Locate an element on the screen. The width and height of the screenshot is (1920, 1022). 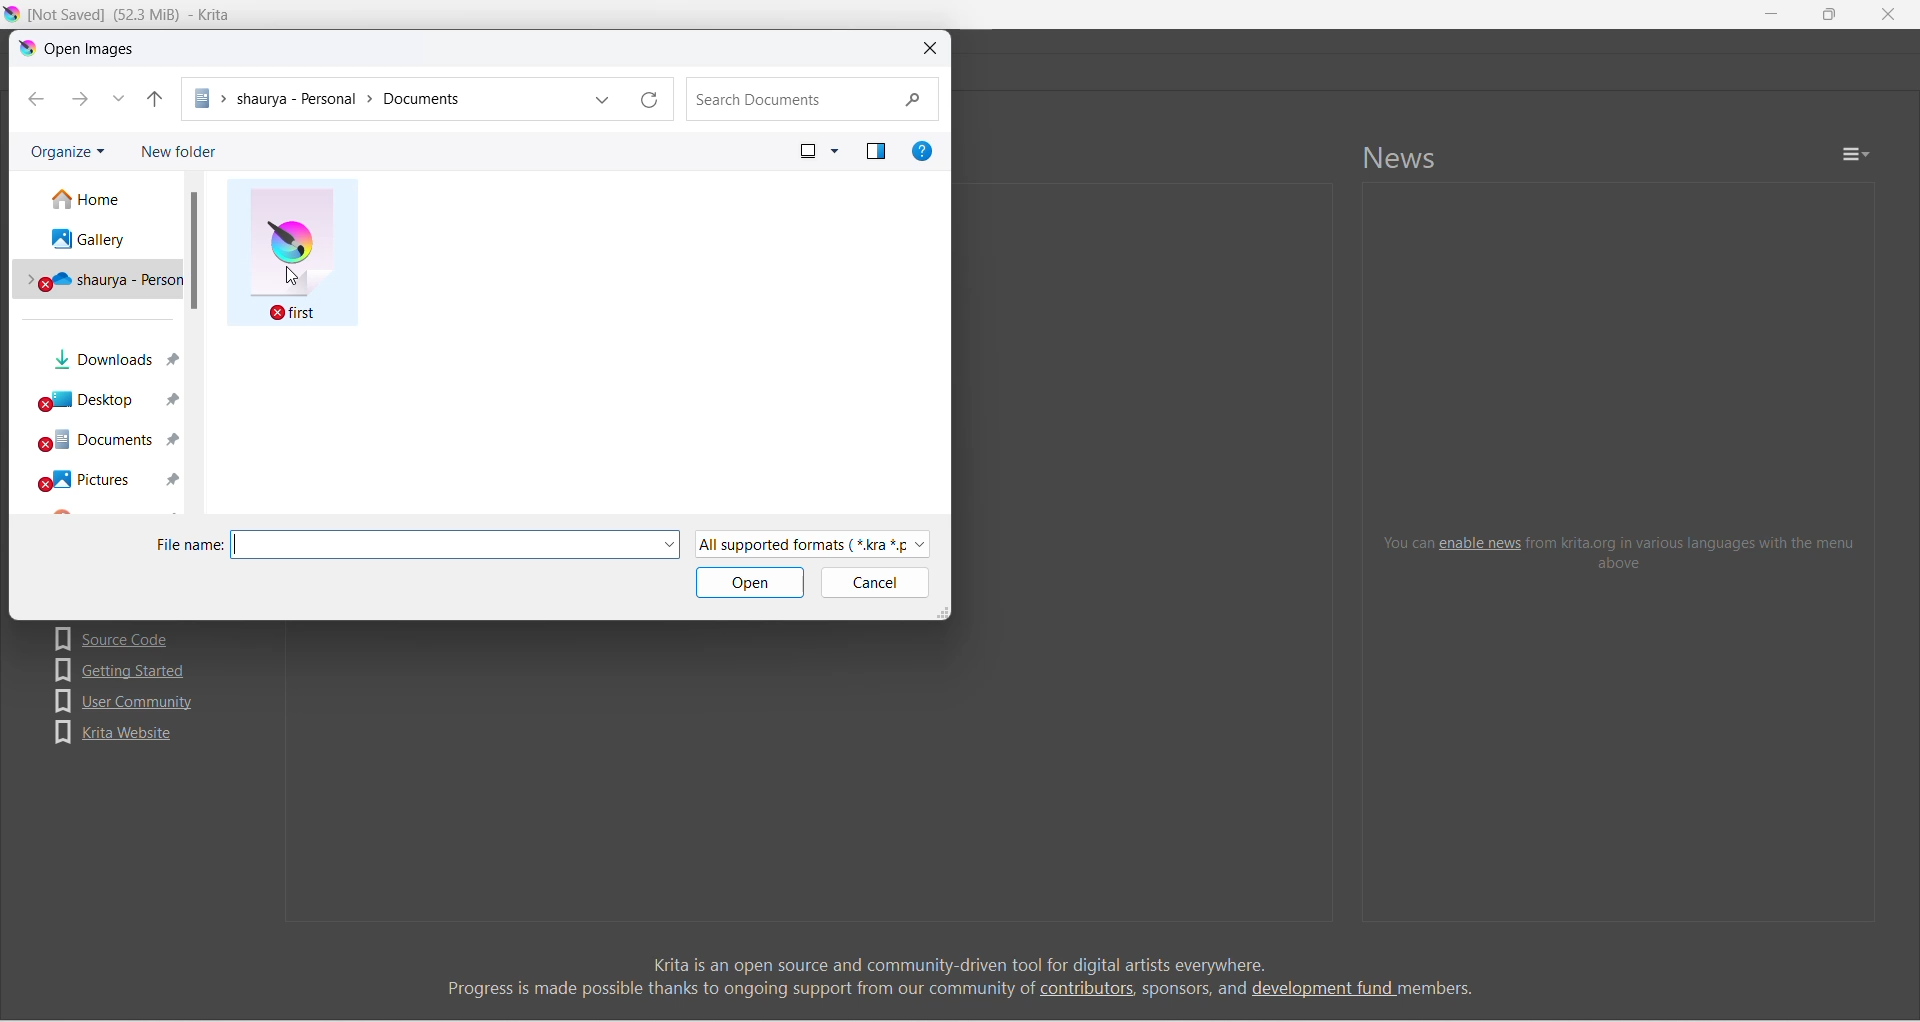
minimize is located at coordinates (1772, 14).